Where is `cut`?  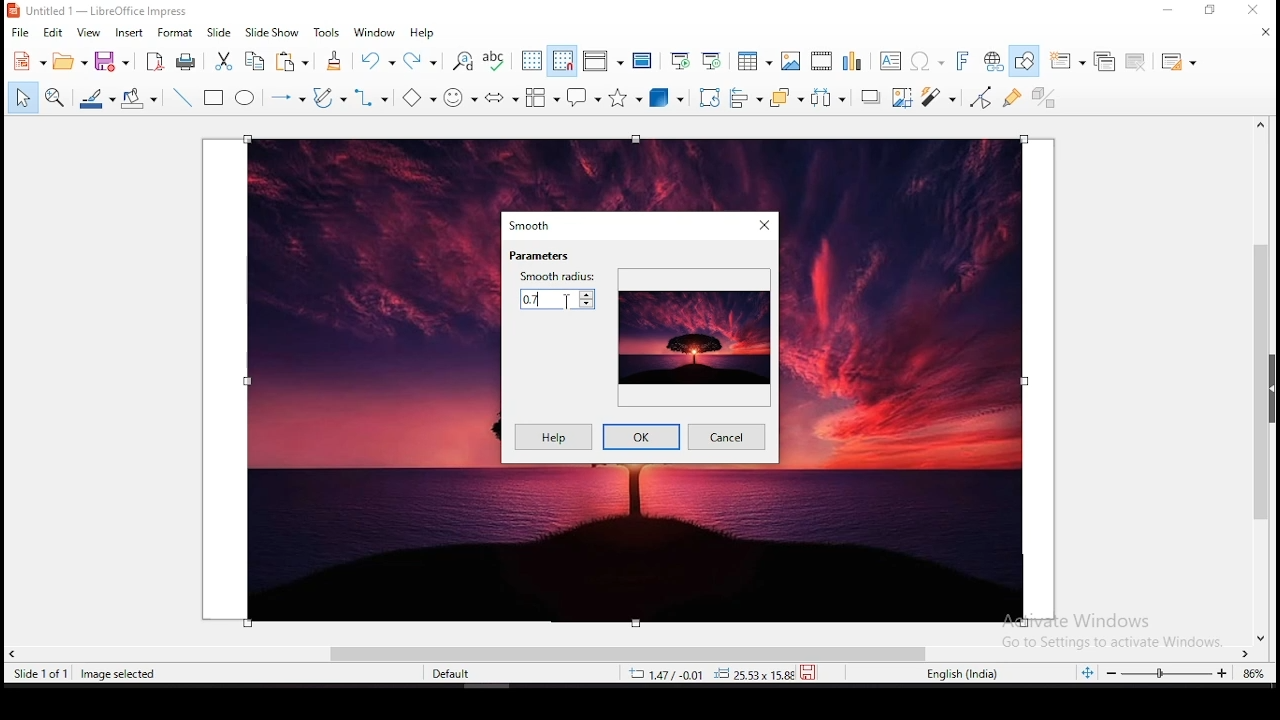
cut is located at coordinates (224, 61).